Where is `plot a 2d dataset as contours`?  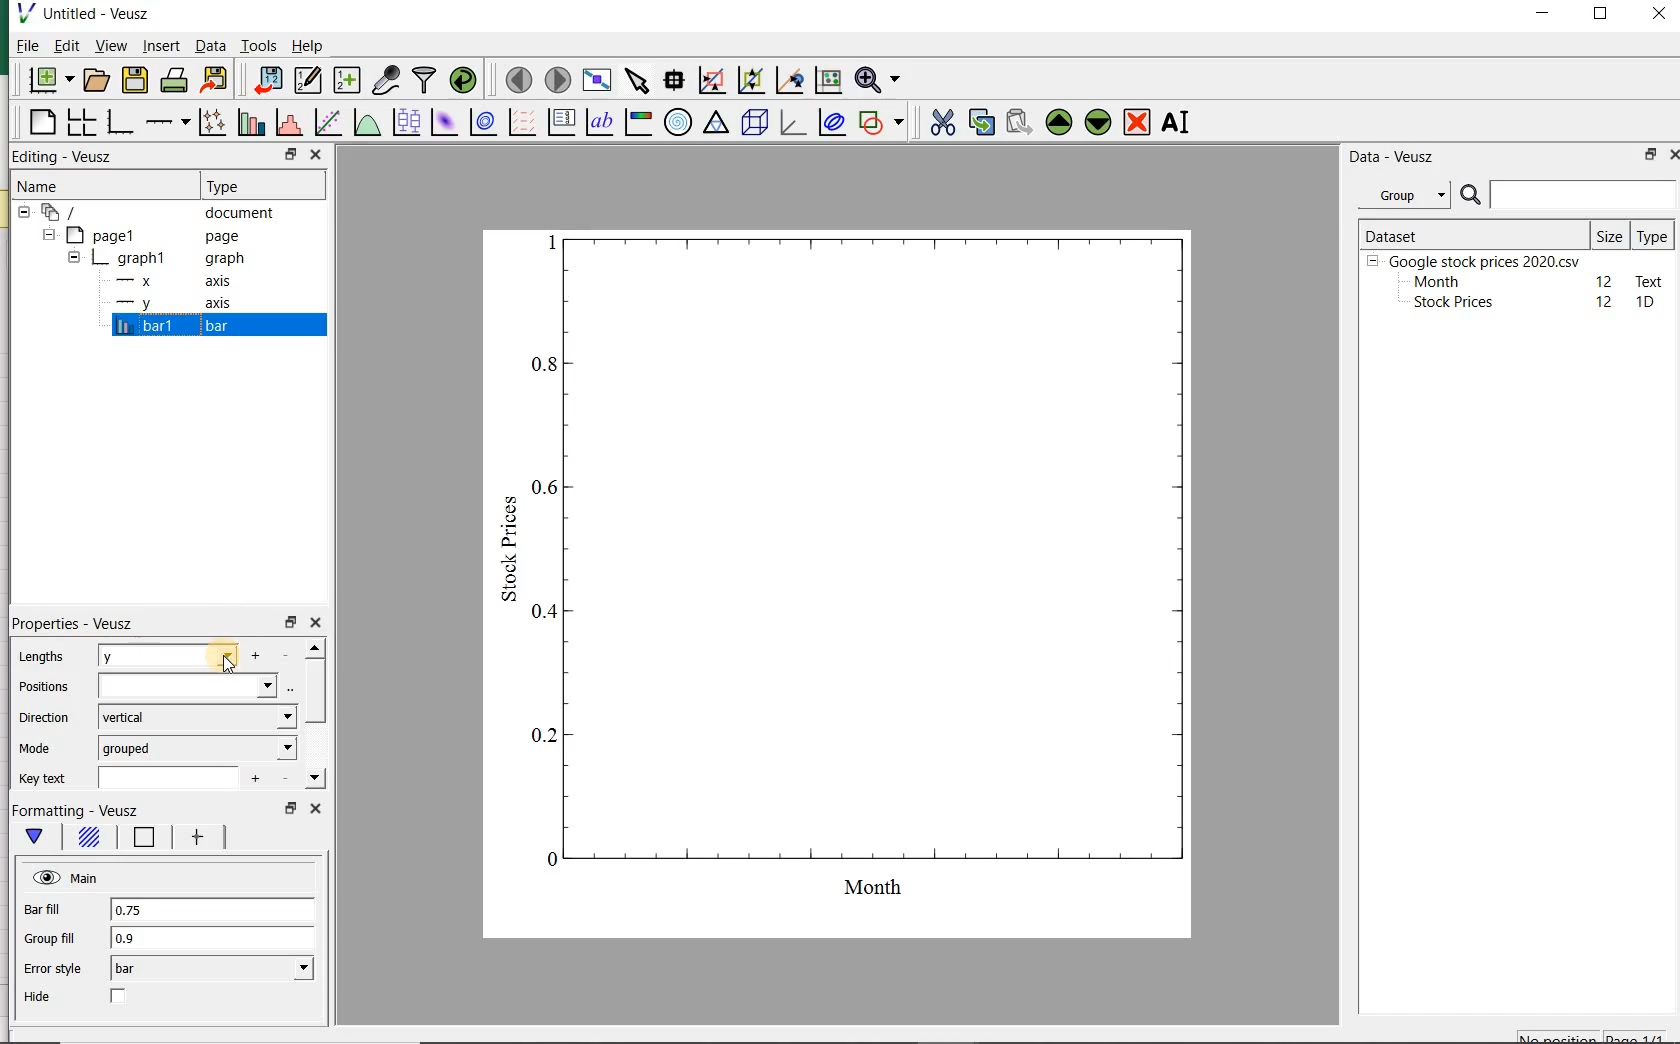 plot a 2d dataset as contours is located at coordinates (480, 124).